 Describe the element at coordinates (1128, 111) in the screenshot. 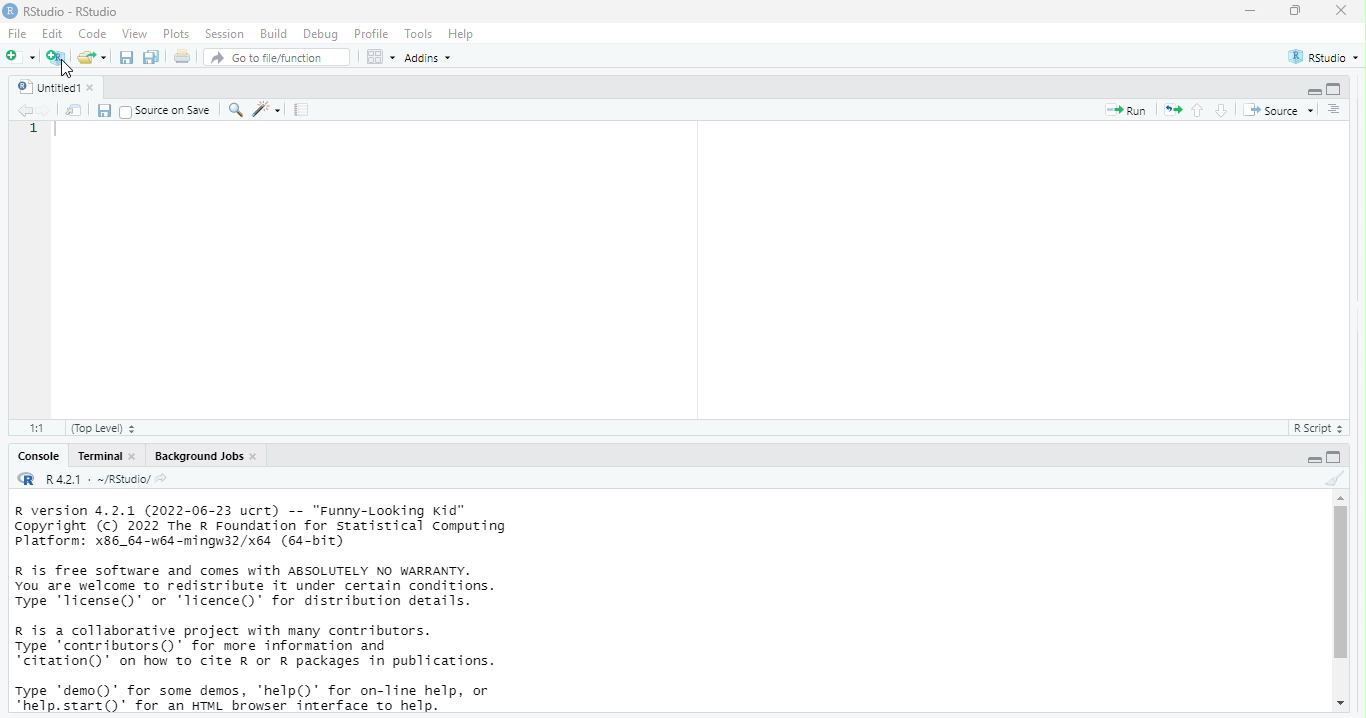

I see `run the current line or selection` at that location.